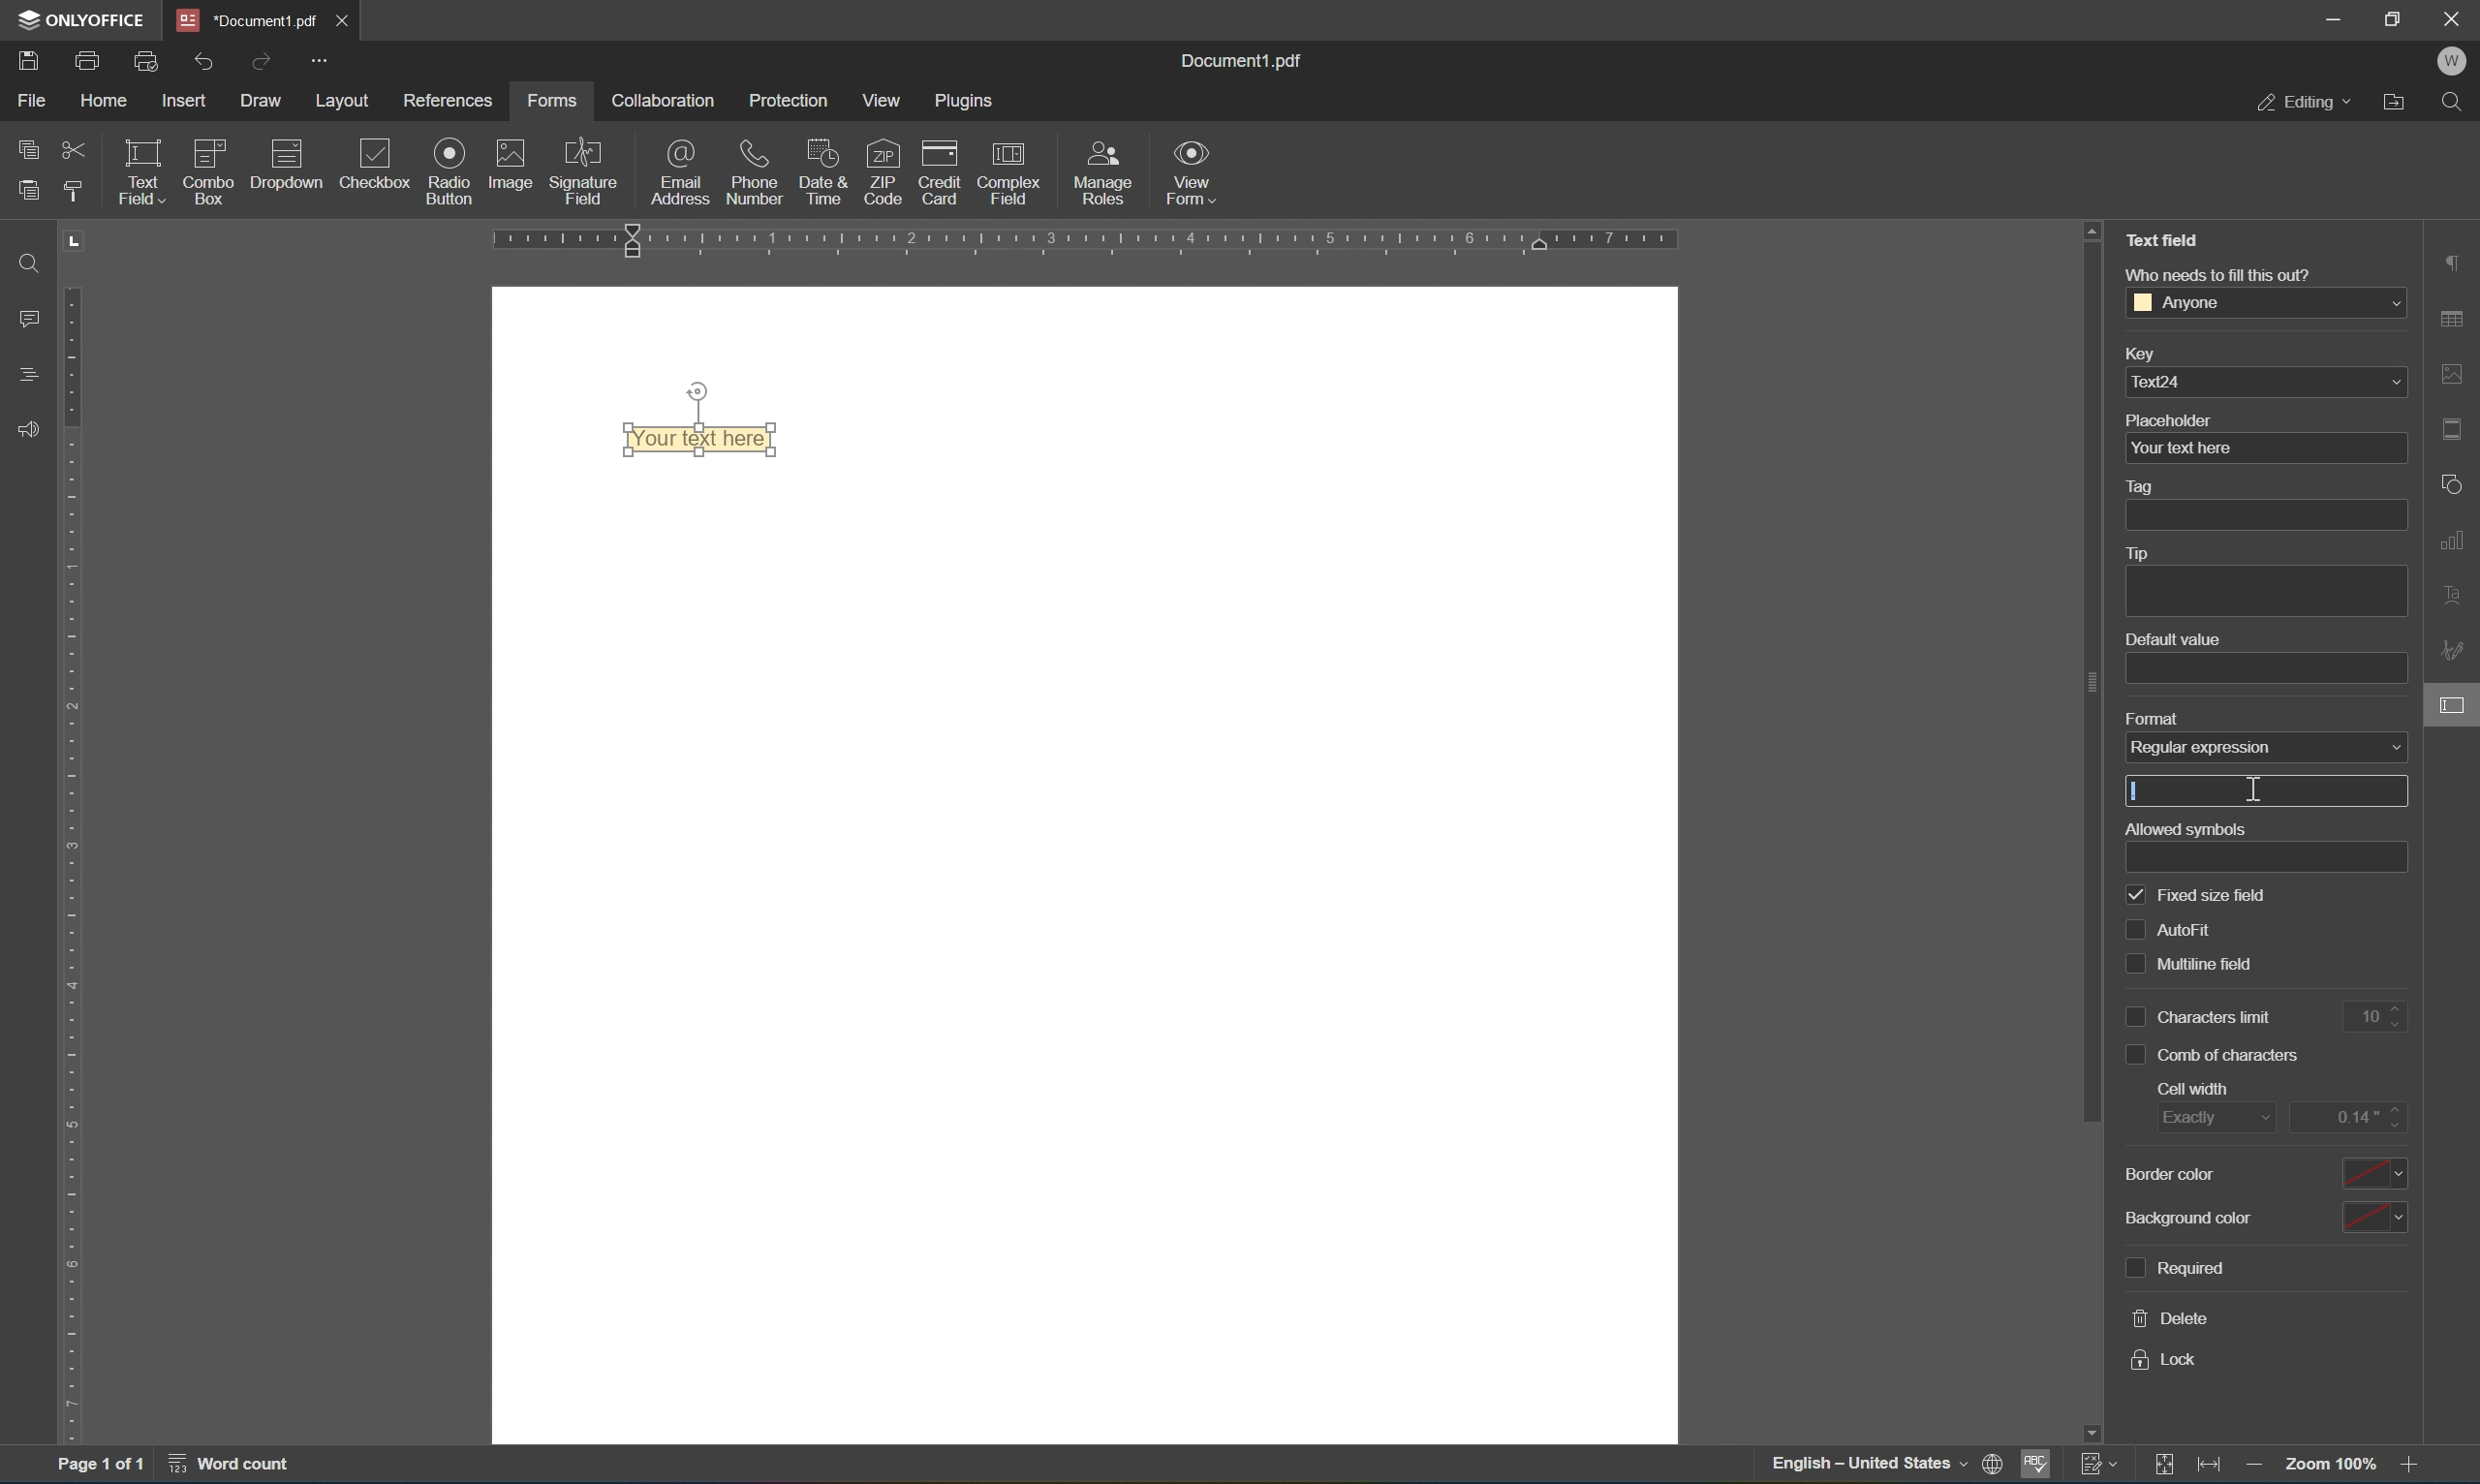  I want to click on editing, so click(2303, 100).